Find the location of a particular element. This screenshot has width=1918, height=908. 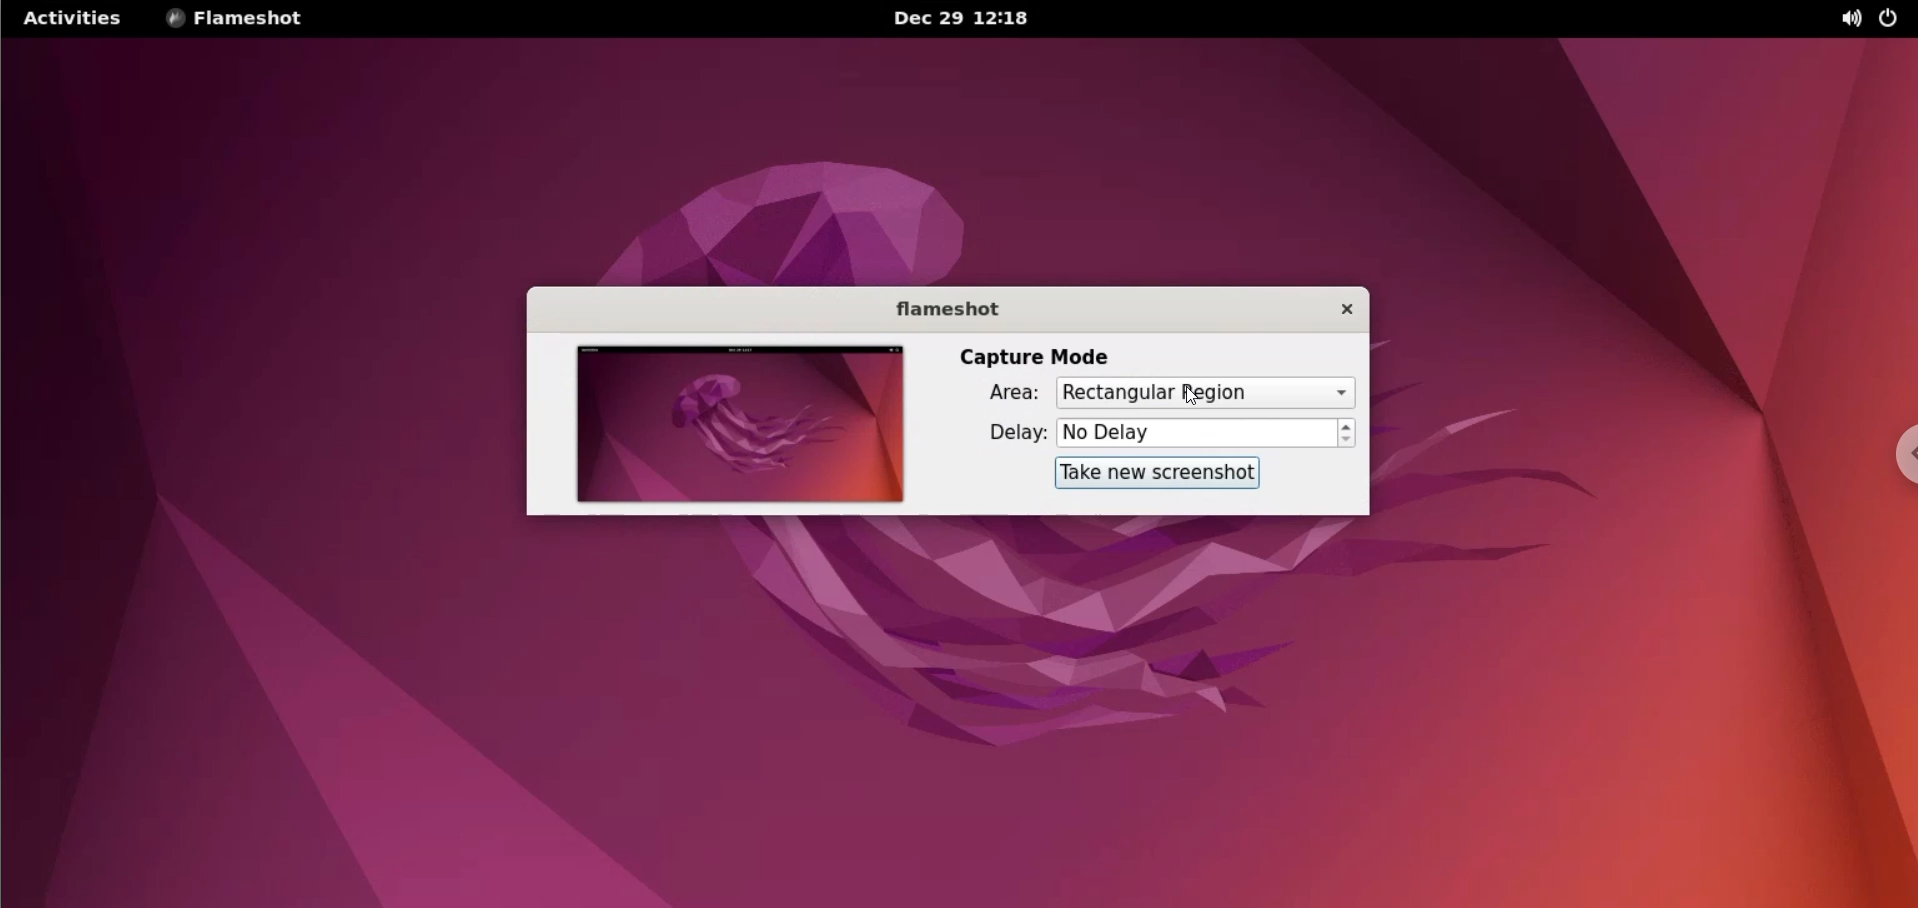

close is located at coordinates (1341, 309).